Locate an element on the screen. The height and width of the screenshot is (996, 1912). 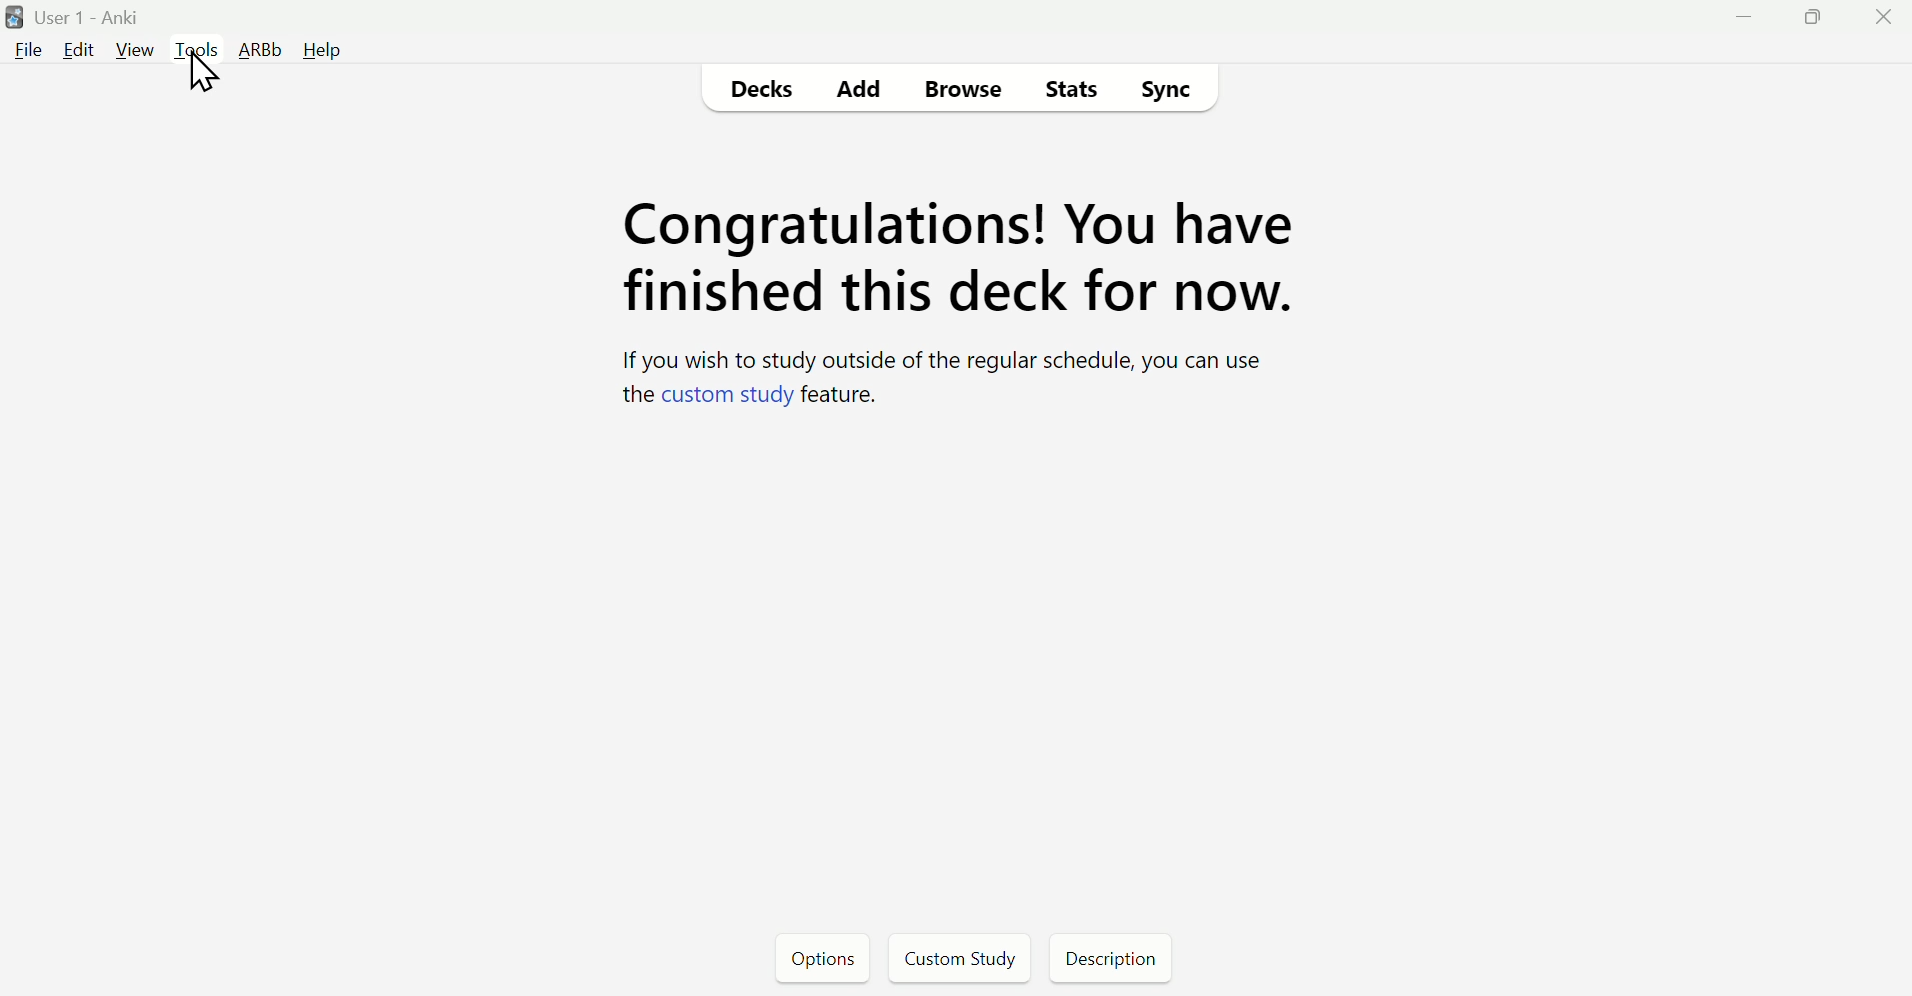
User 1 - Anki is located at coordinates (89, 18).